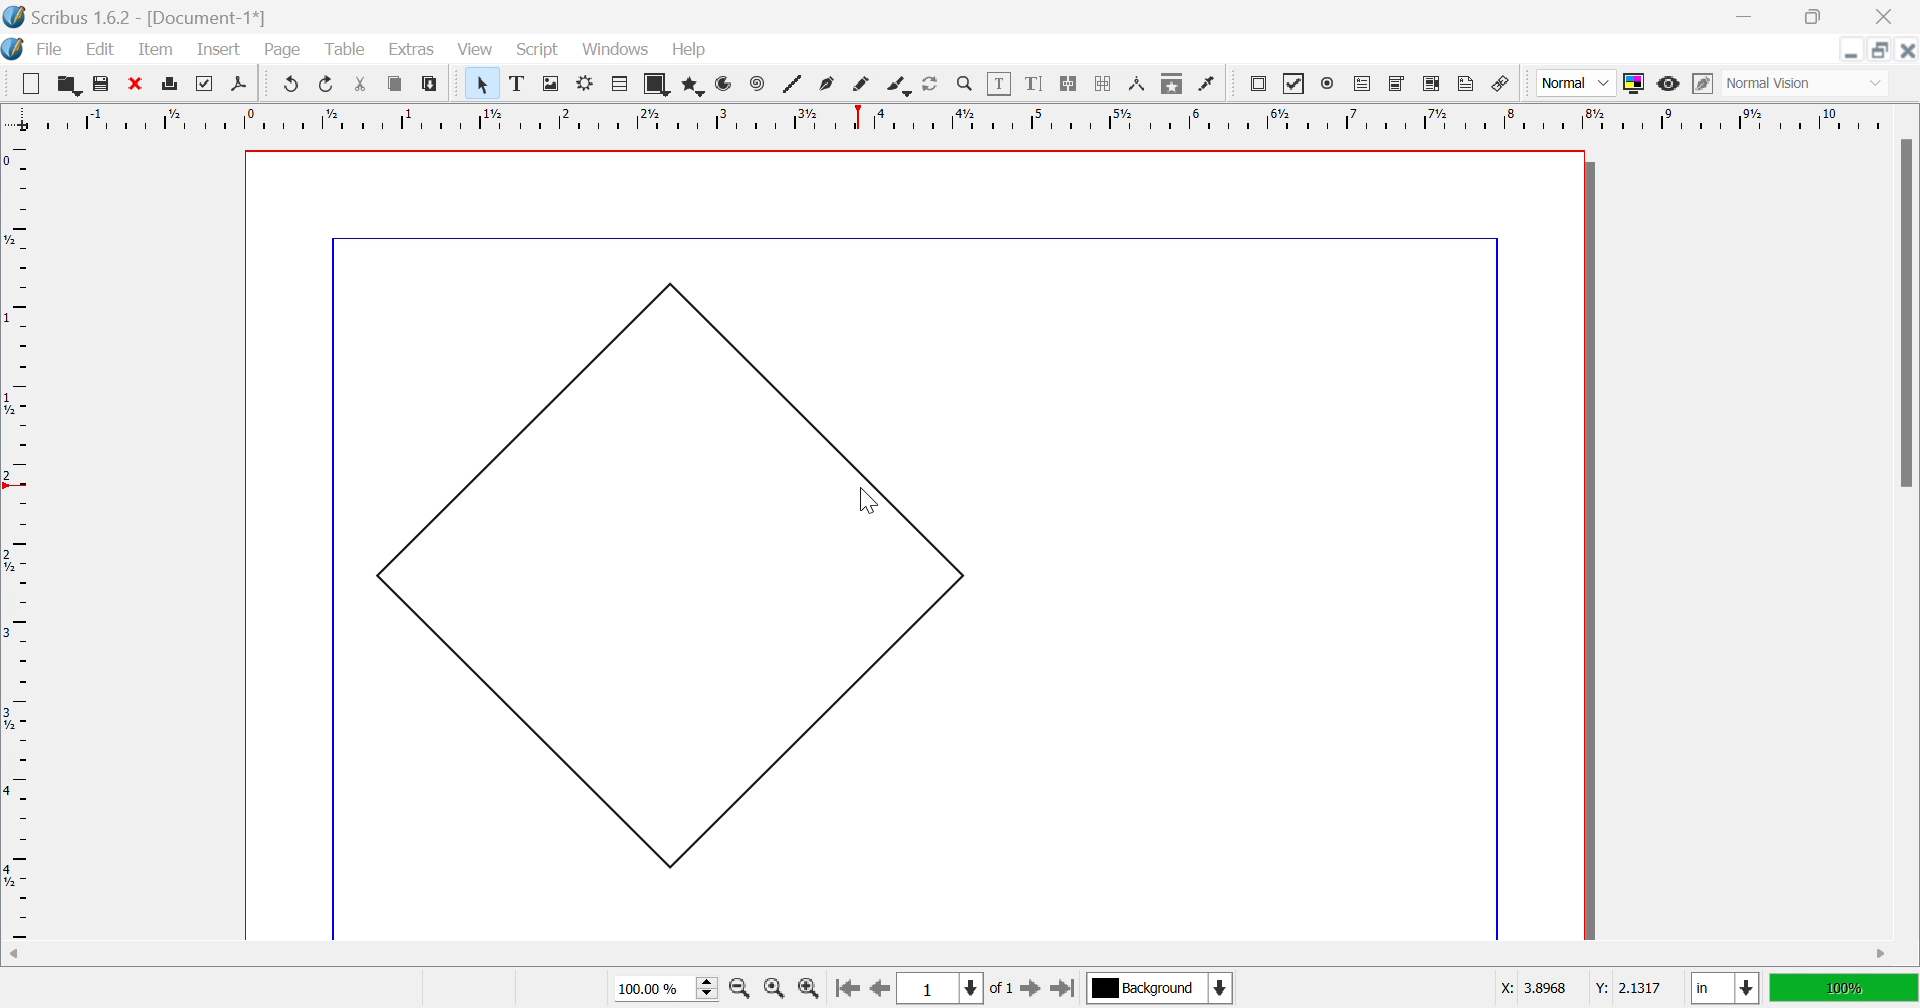 The image size is (1920, 1008). What do you see at coordinates (1889, 17) in the screenshot?
I see `Close` at bounding box center [1889, 17].